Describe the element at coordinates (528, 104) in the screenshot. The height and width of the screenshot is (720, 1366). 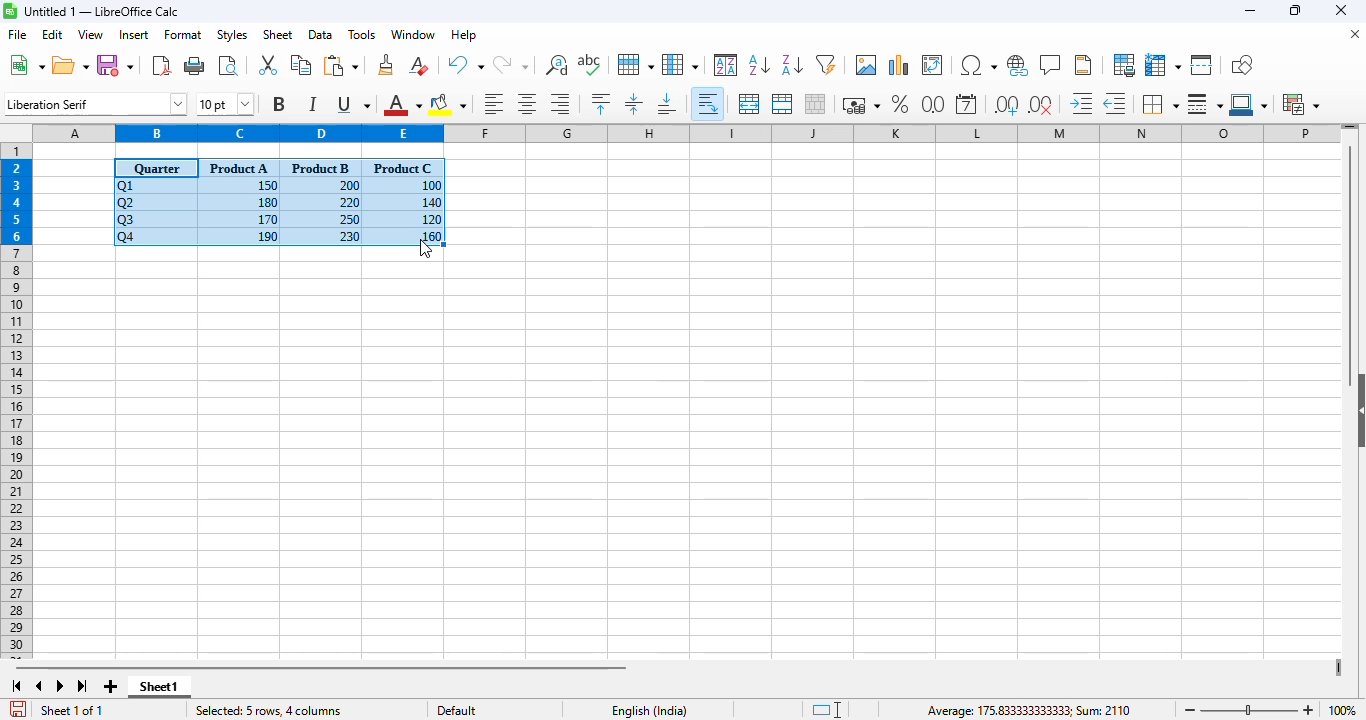
I see `align center` at that location.